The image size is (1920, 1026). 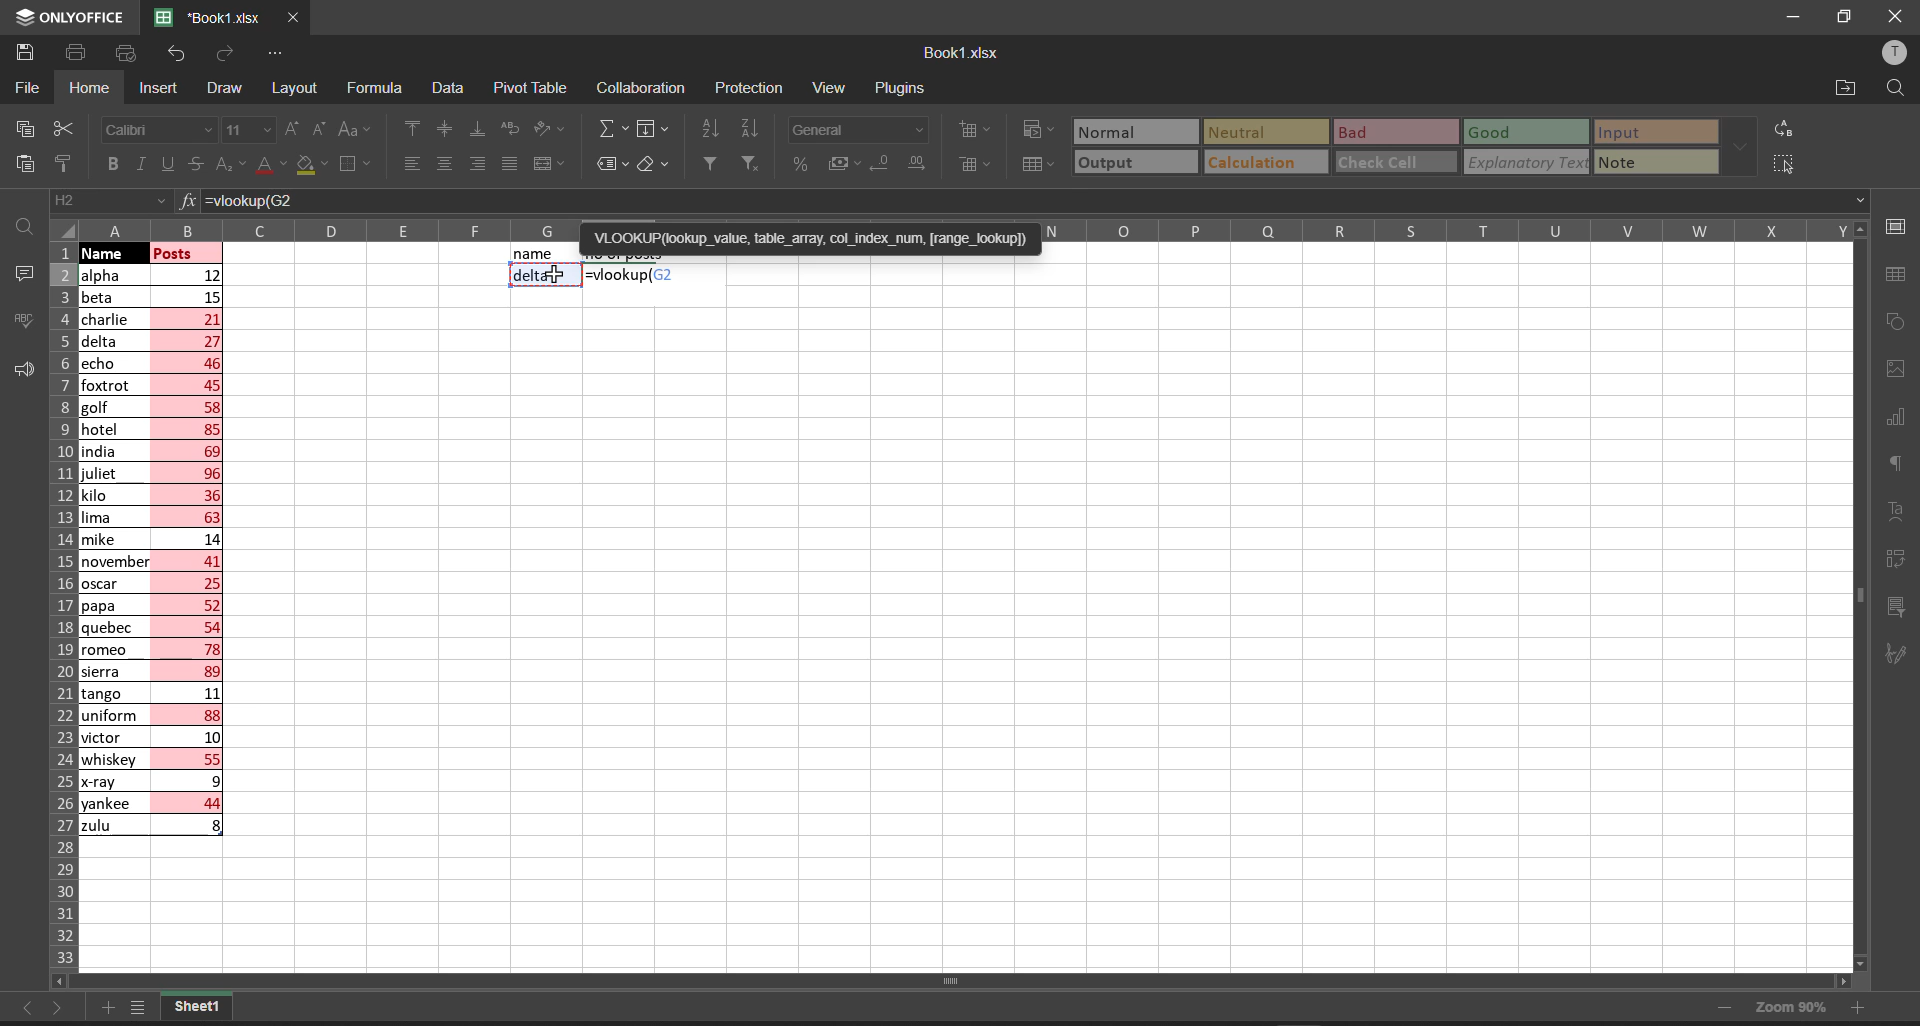 What do you see at coordinates (712, 130) in the screenshot?
I see `sort ascending` at bounding box center [712, 130].